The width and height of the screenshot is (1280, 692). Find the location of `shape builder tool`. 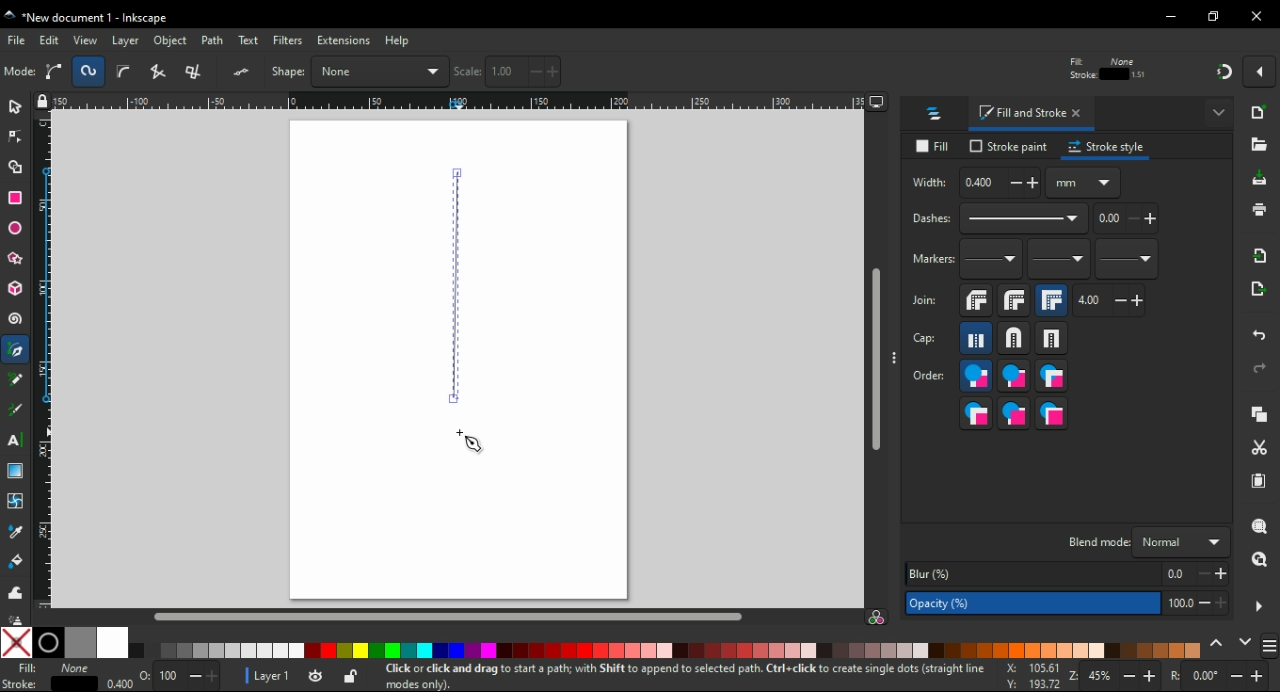

shape builder tool is located at coordinates (13, 167).